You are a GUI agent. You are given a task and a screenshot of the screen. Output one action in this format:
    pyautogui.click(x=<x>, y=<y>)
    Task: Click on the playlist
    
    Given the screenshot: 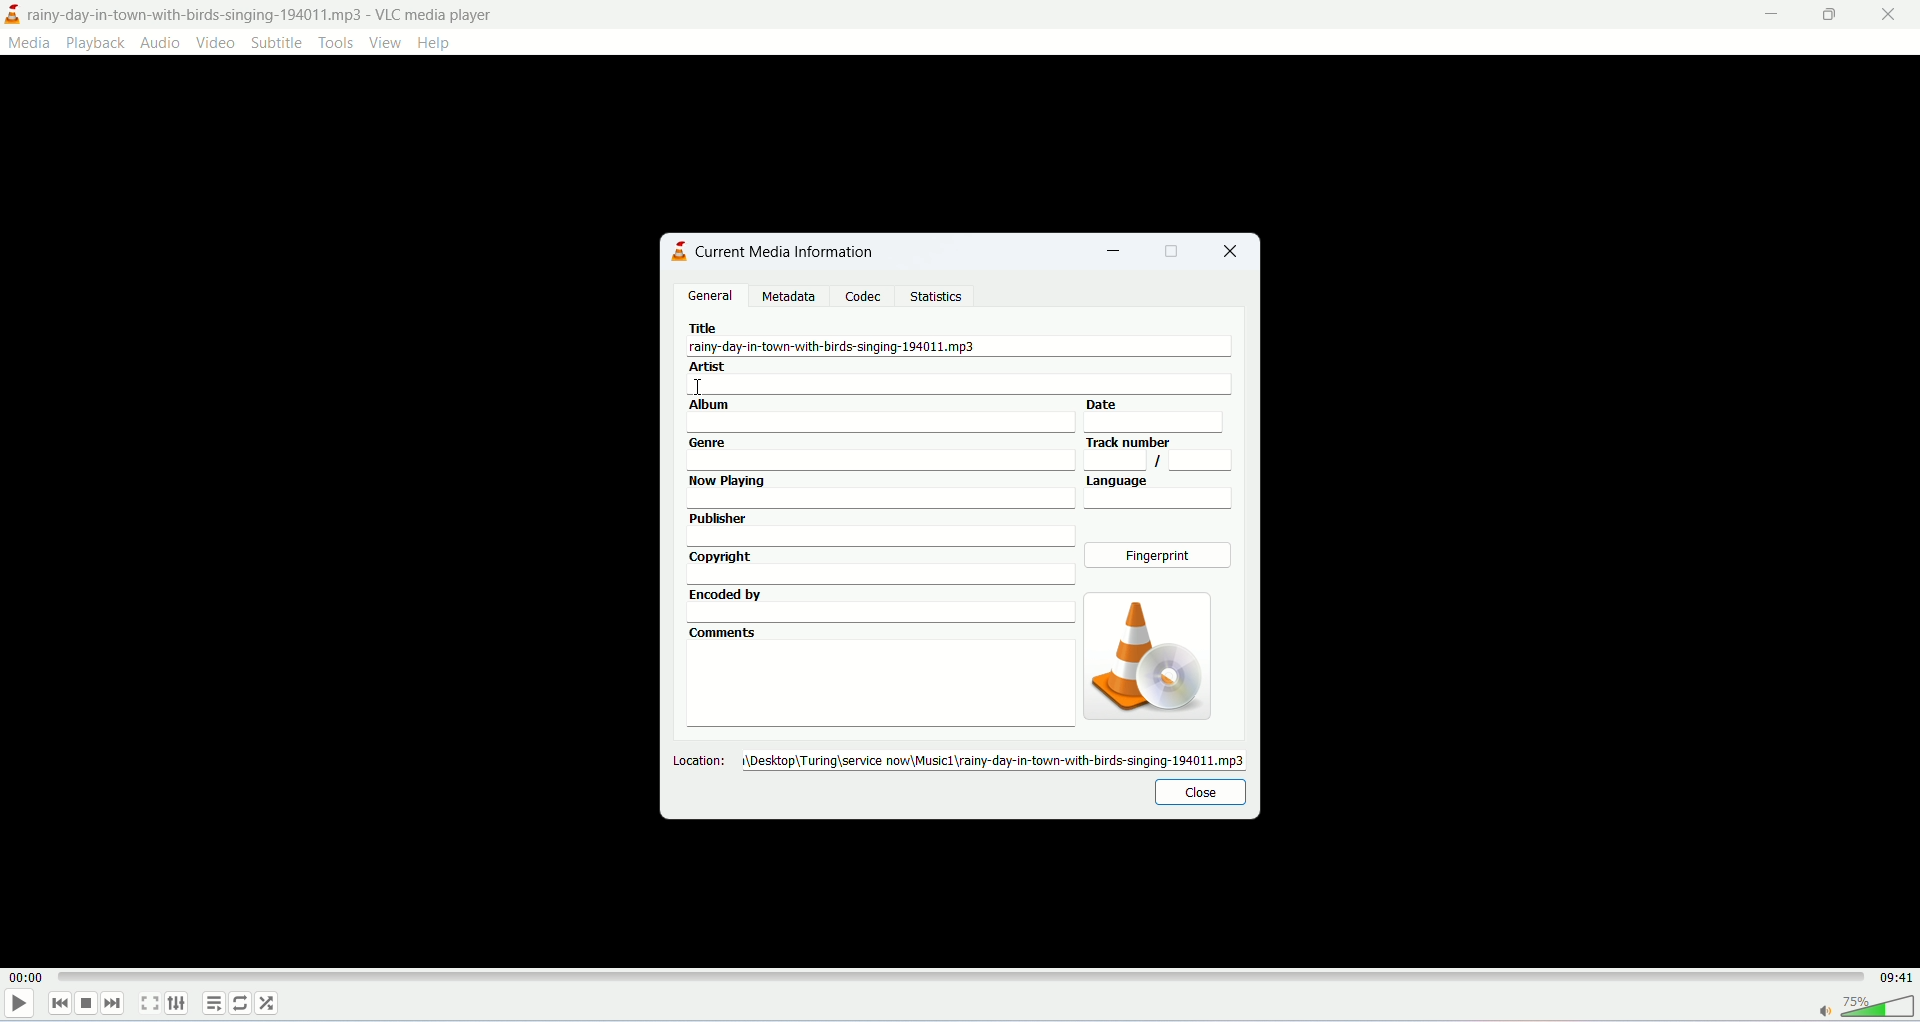 What is the action you would take?
    pyautogui.click(x=214, y=1001)
    